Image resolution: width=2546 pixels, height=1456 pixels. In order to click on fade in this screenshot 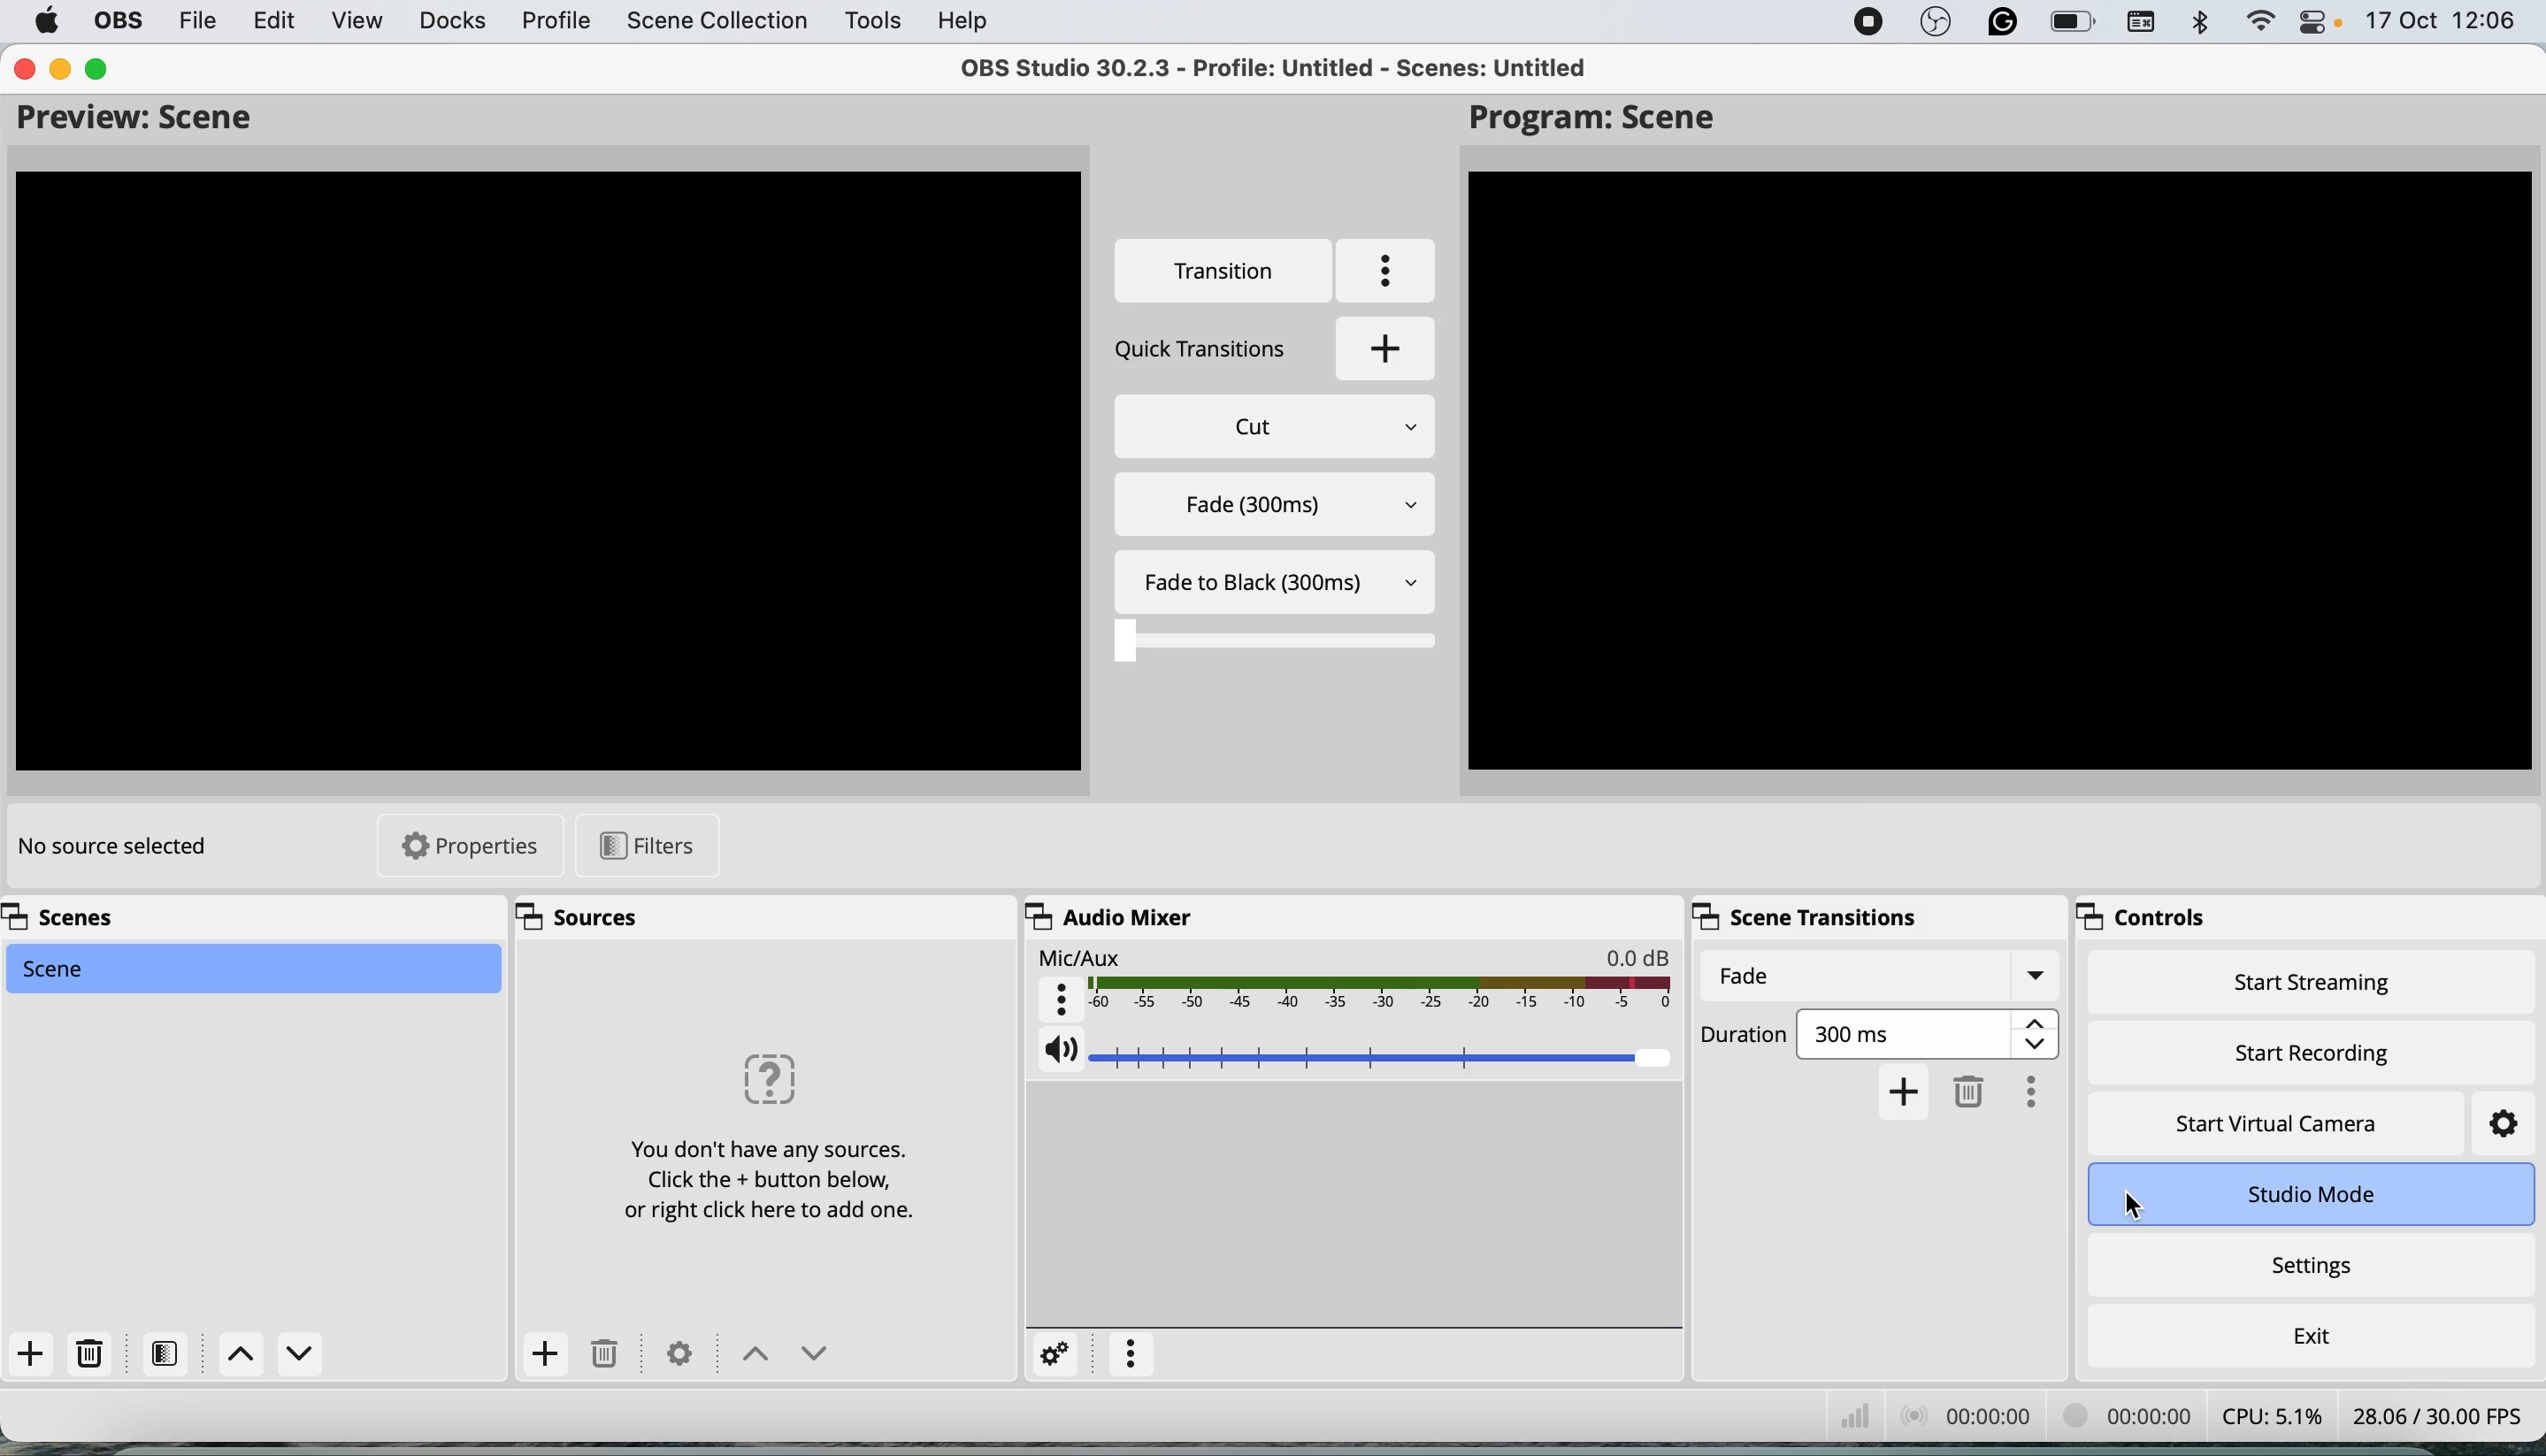, I will do `click(1271, 504)`.